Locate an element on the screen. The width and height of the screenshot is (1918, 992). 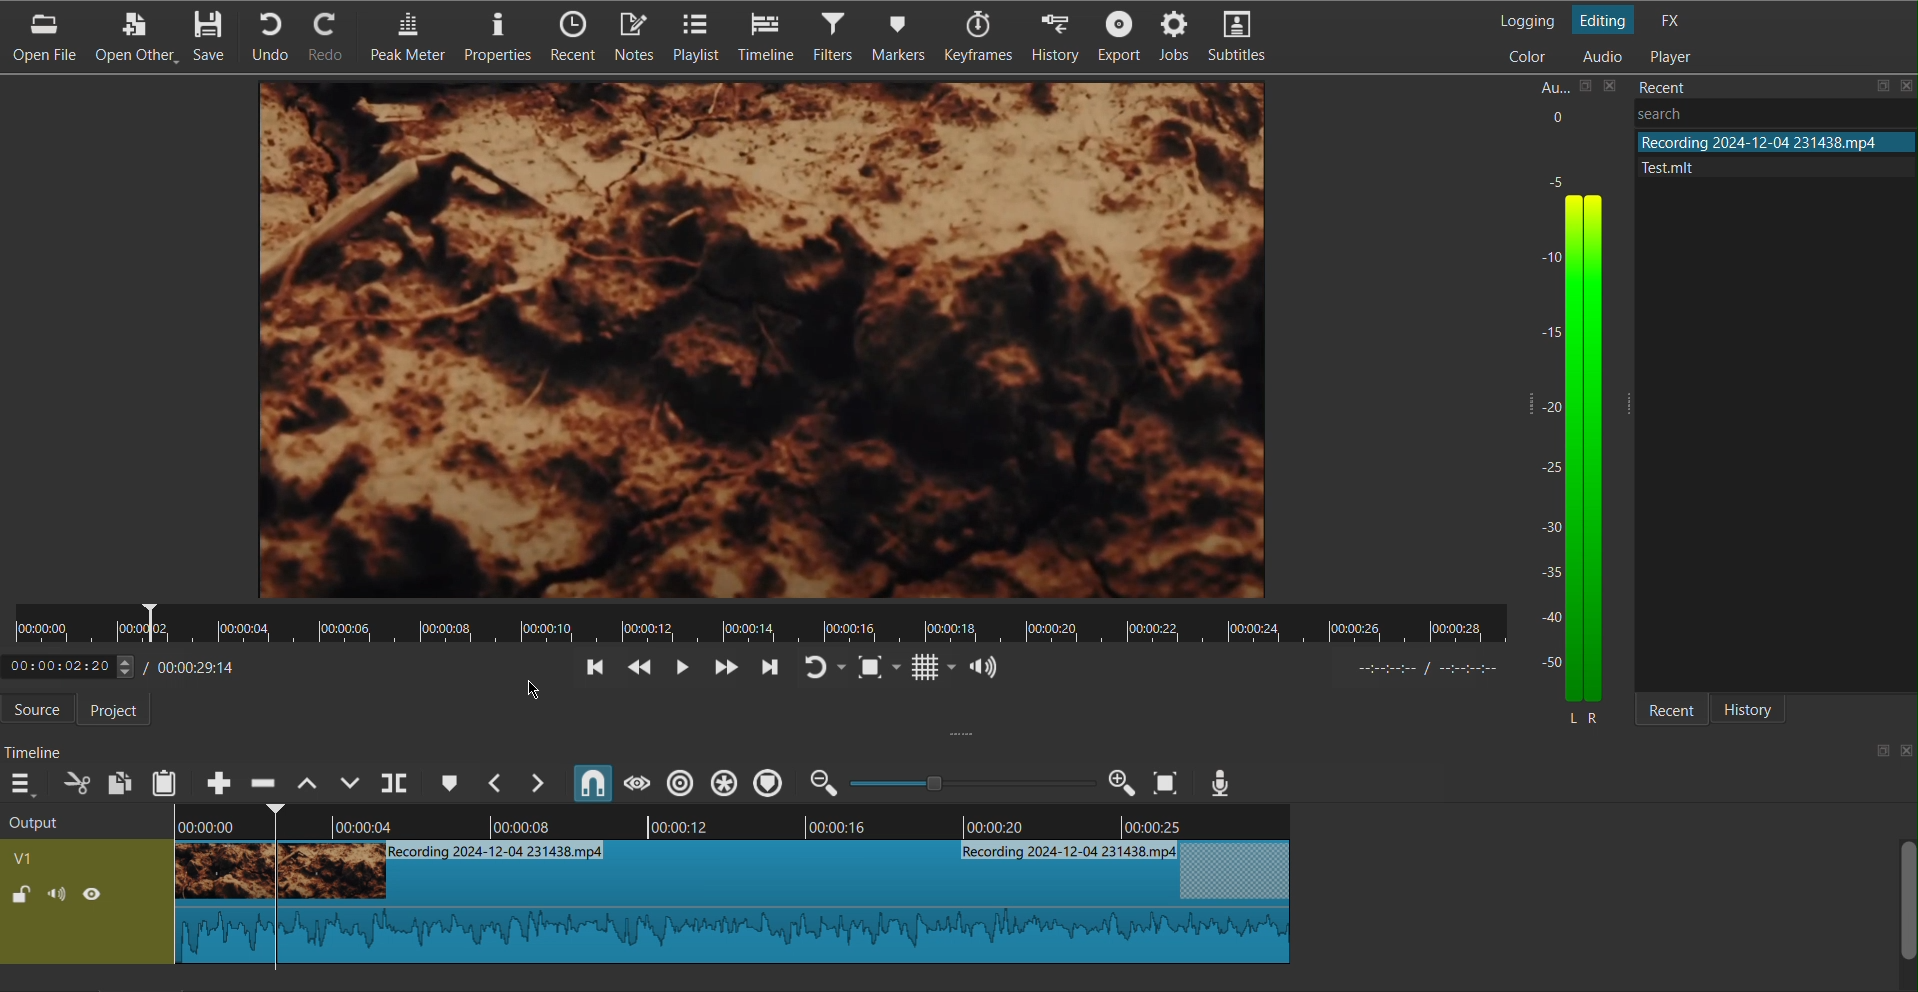
Skip Back is located at coordinates (641, 669).